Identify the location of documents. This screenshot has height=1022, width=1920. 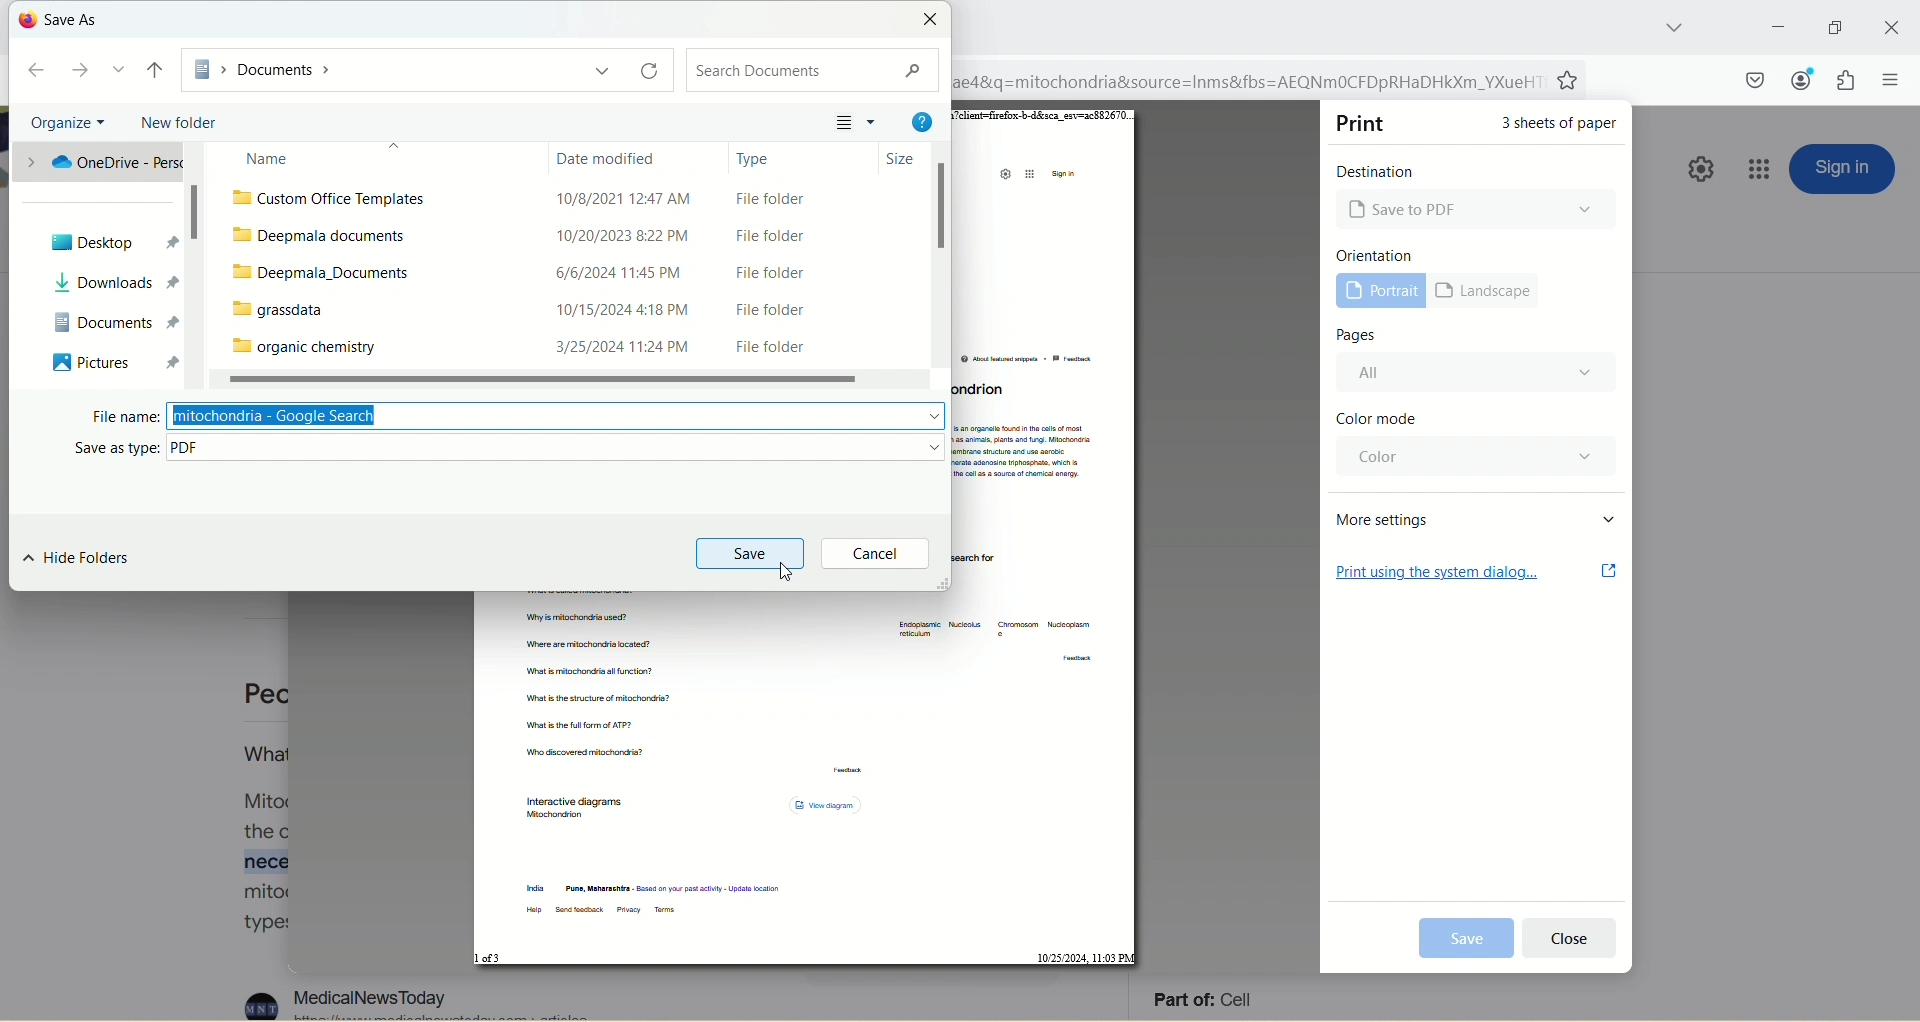
(424, 69).